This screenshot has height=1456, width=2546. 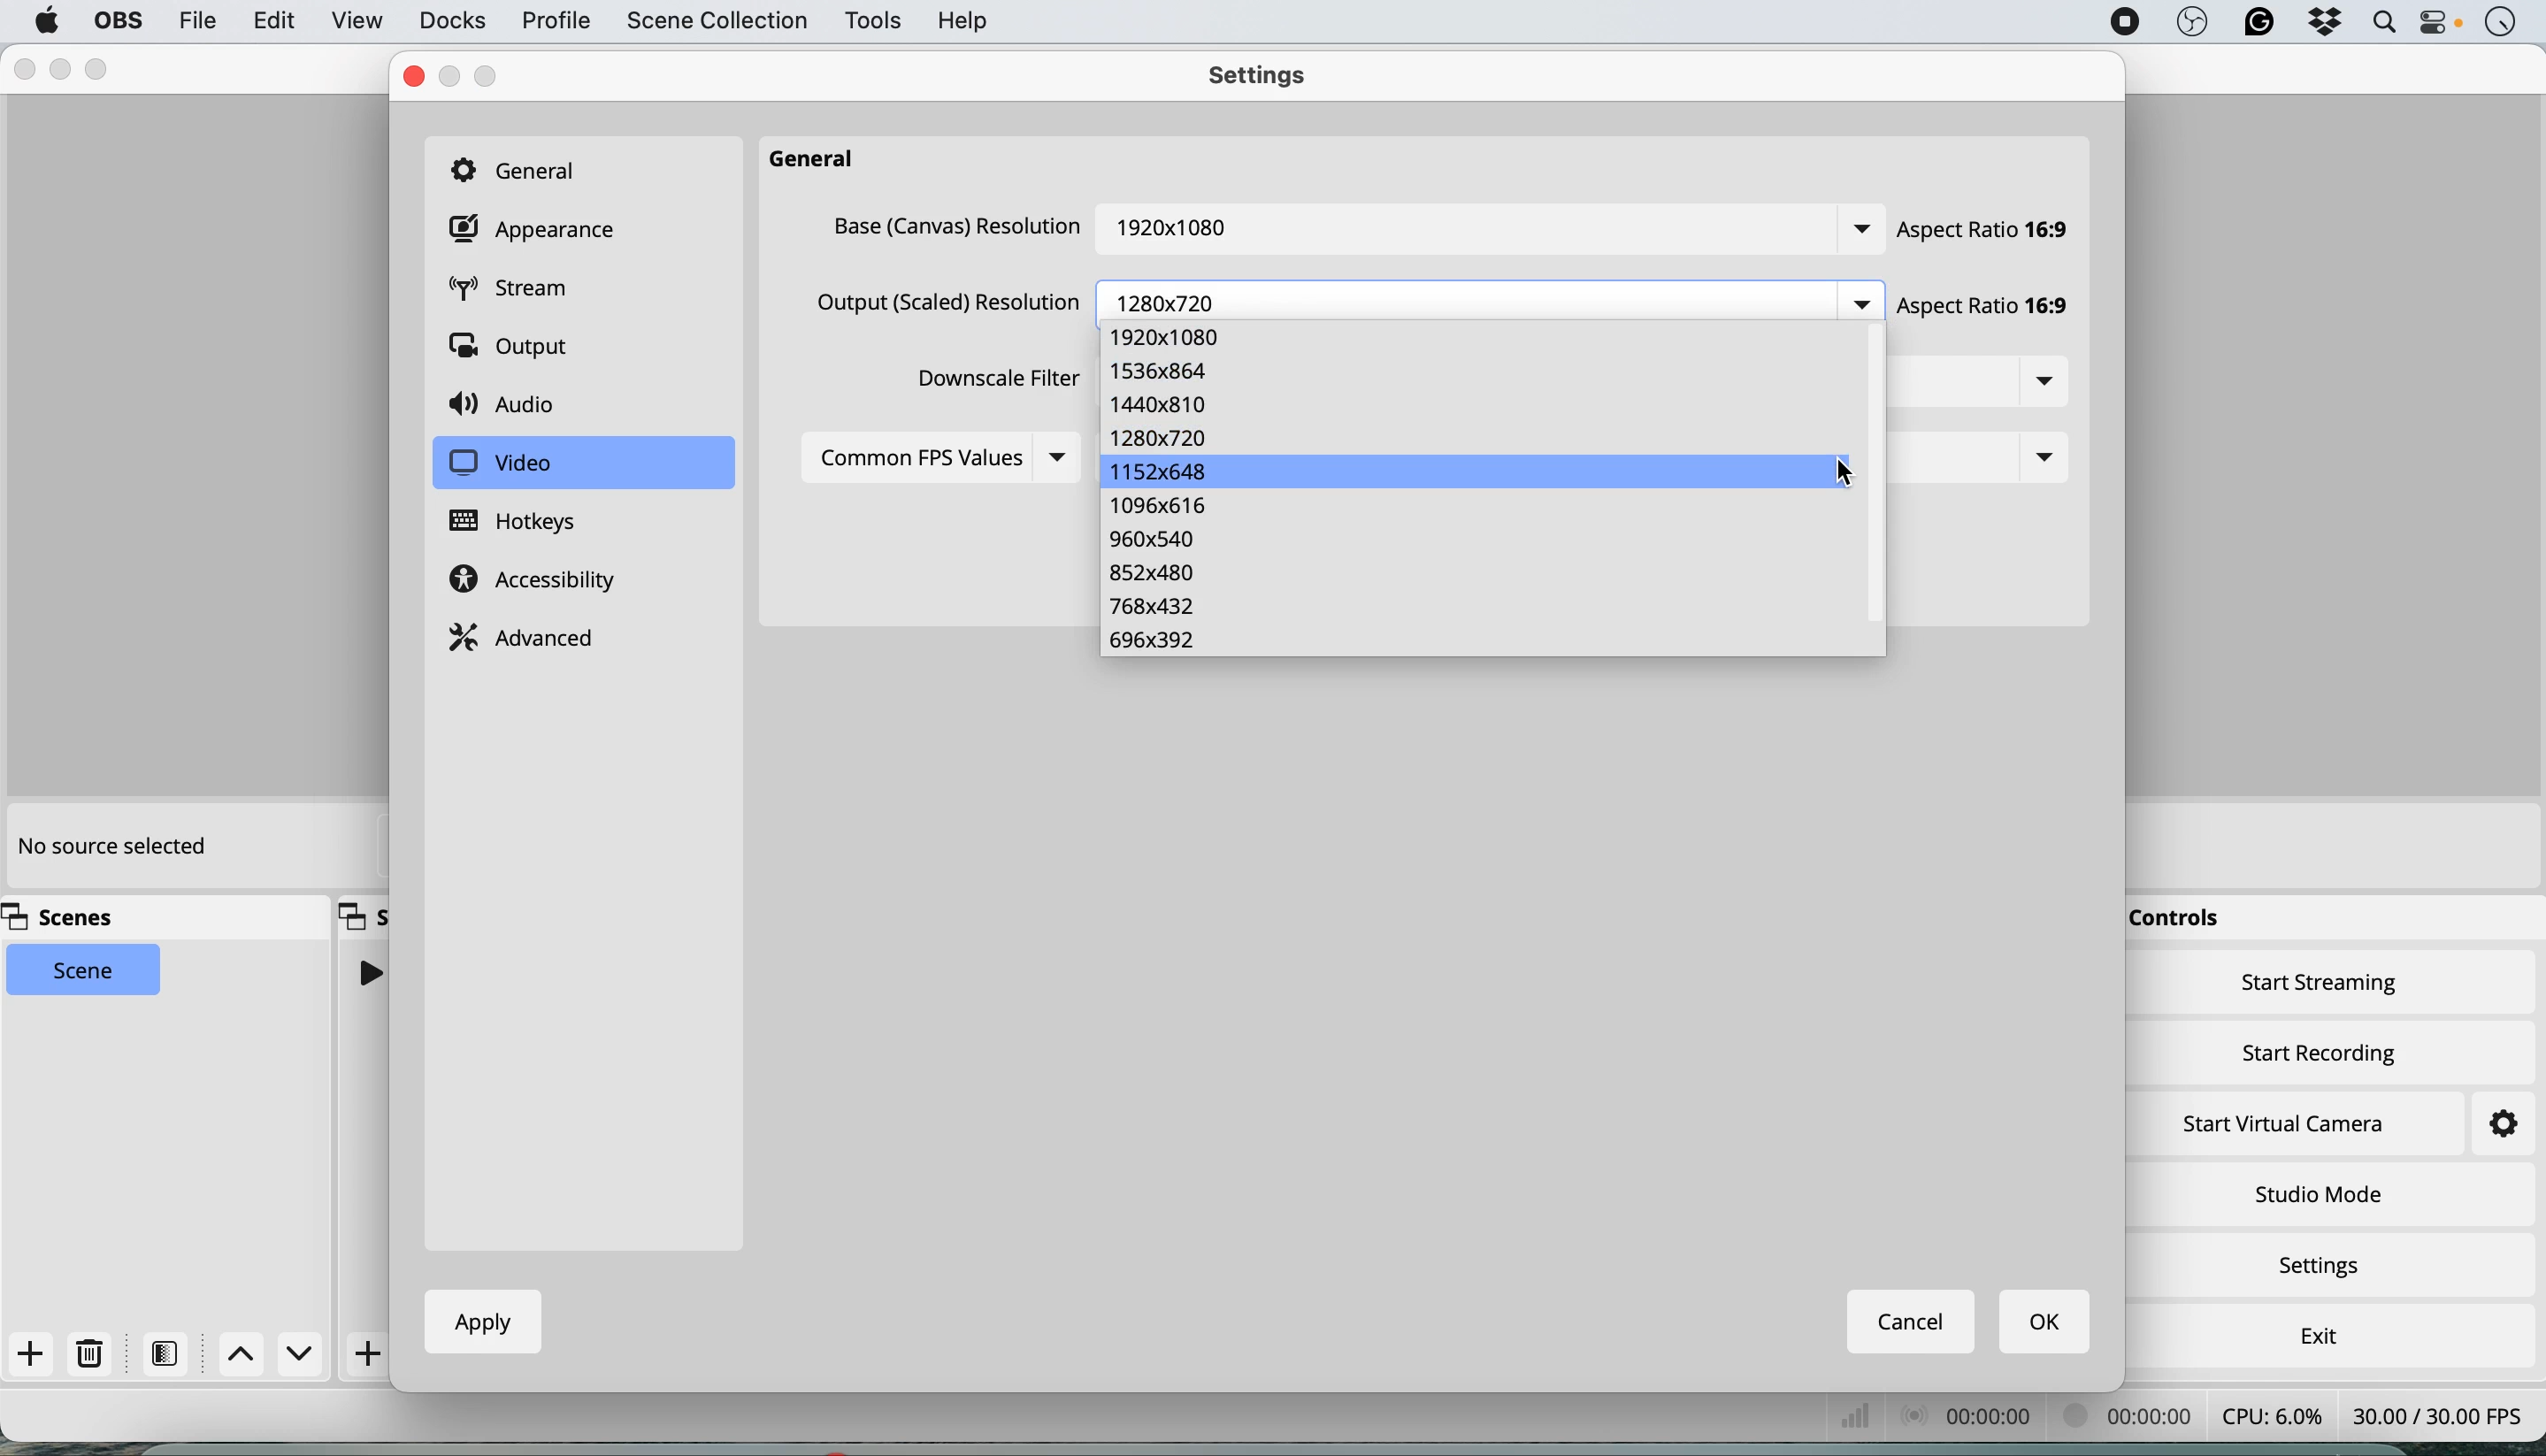 What do you see at coordinates (1169, 371) in the screenshot?
I see `1536x864` at bounding box center [1169, 371].